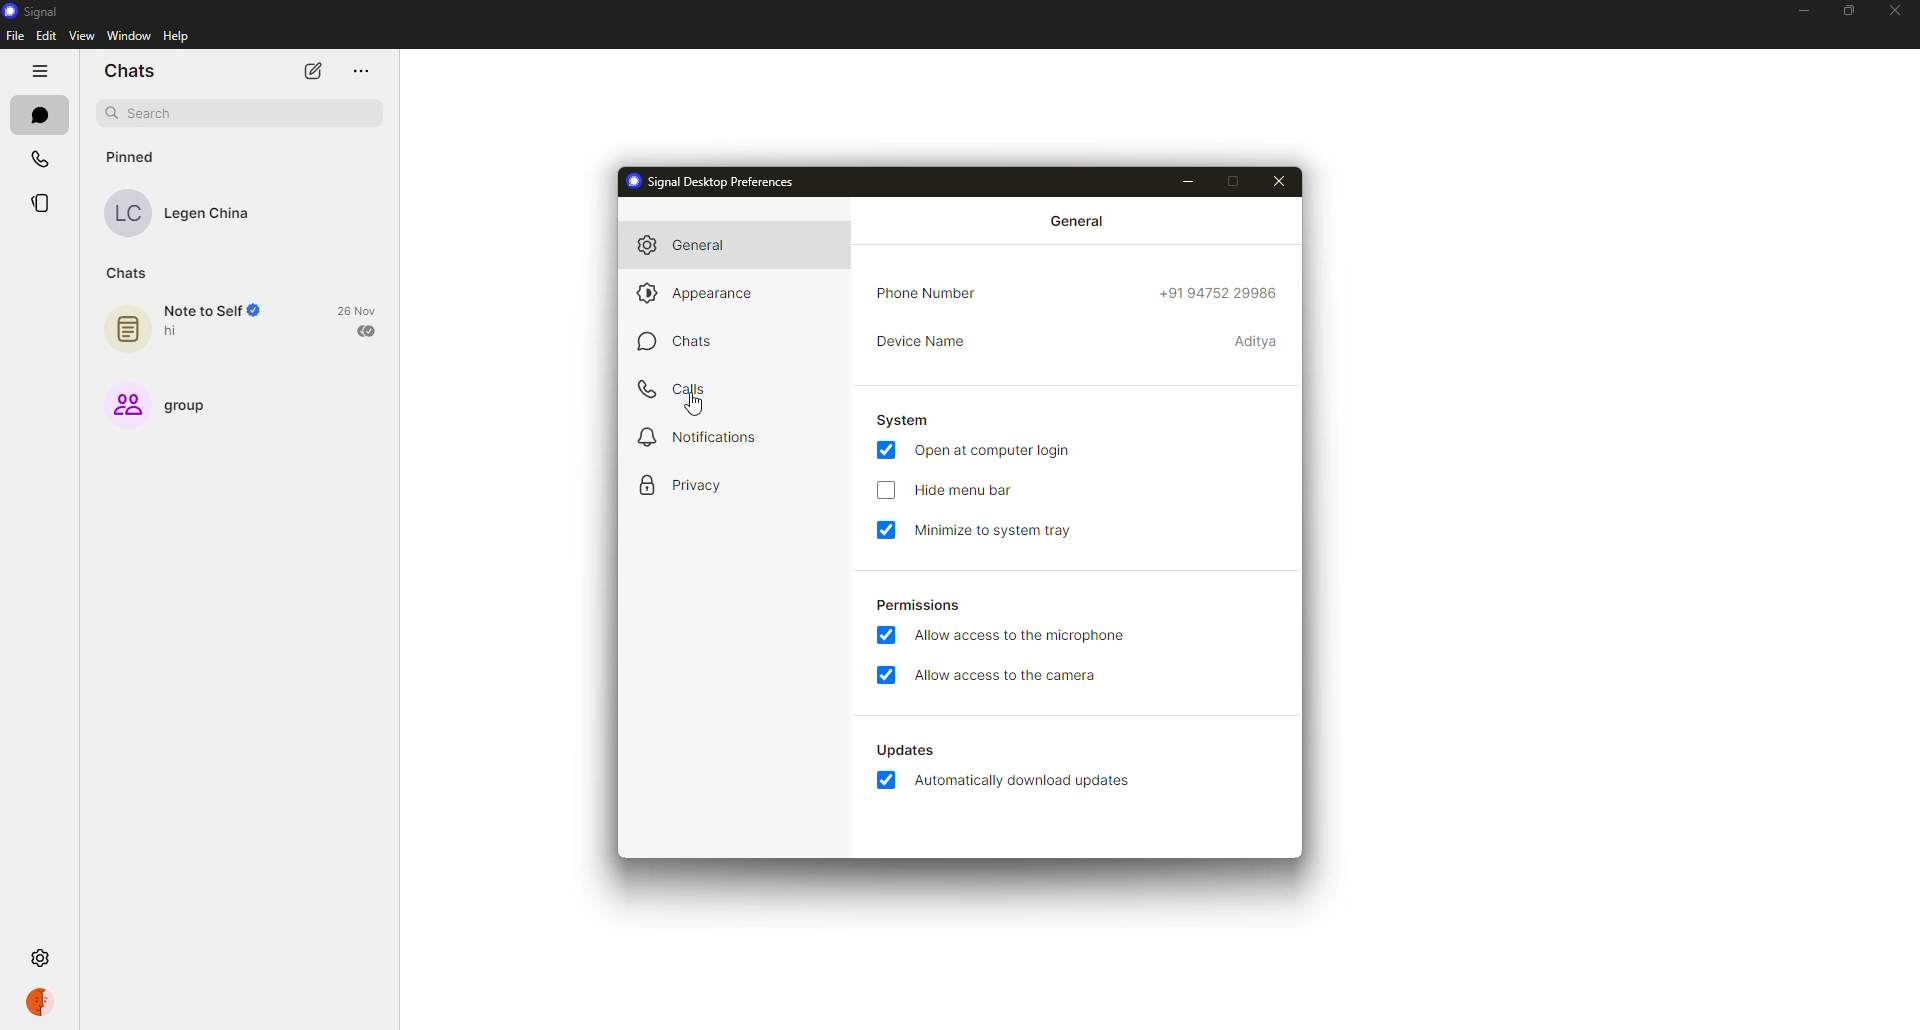 The image size is (1920, 1030). Describe the element at coordinates (132, 157) in the screenshot. I see `pinned` at that location.